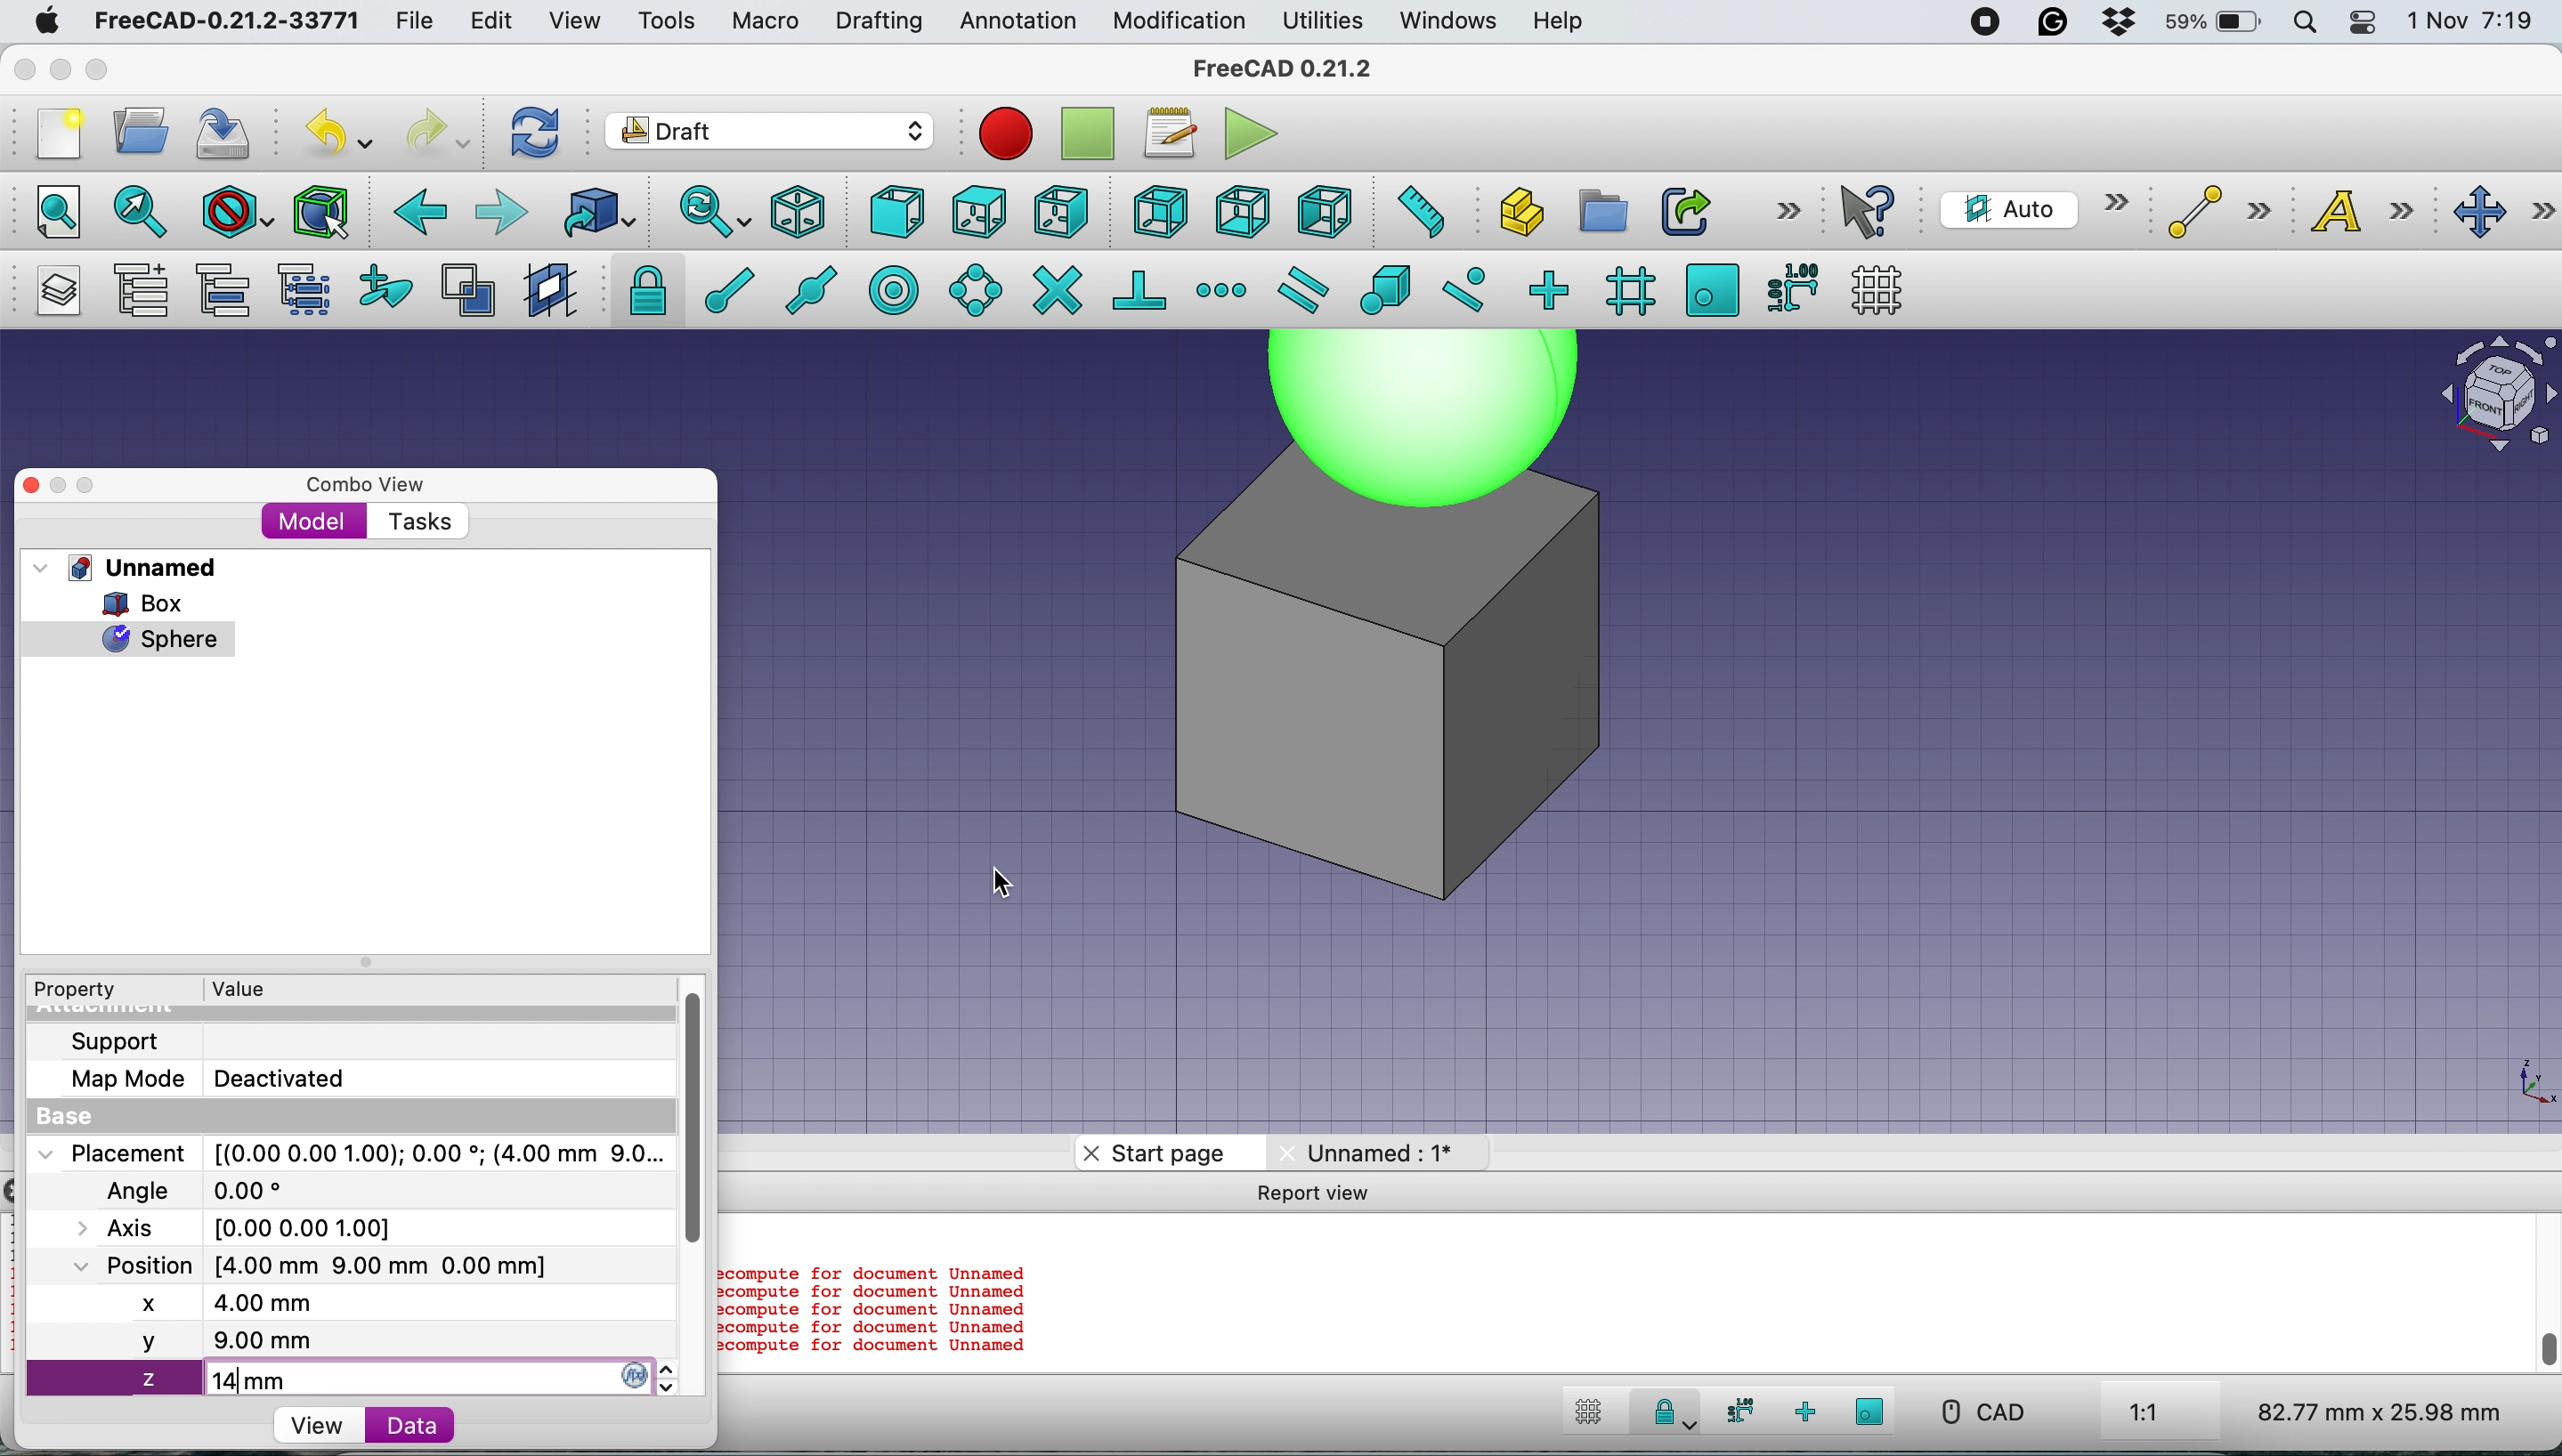 This screenshot has height=1456, width=2562. Describe the element at coordinates (650, 1375) in the screenshot. I see `z axis changer` at that location.